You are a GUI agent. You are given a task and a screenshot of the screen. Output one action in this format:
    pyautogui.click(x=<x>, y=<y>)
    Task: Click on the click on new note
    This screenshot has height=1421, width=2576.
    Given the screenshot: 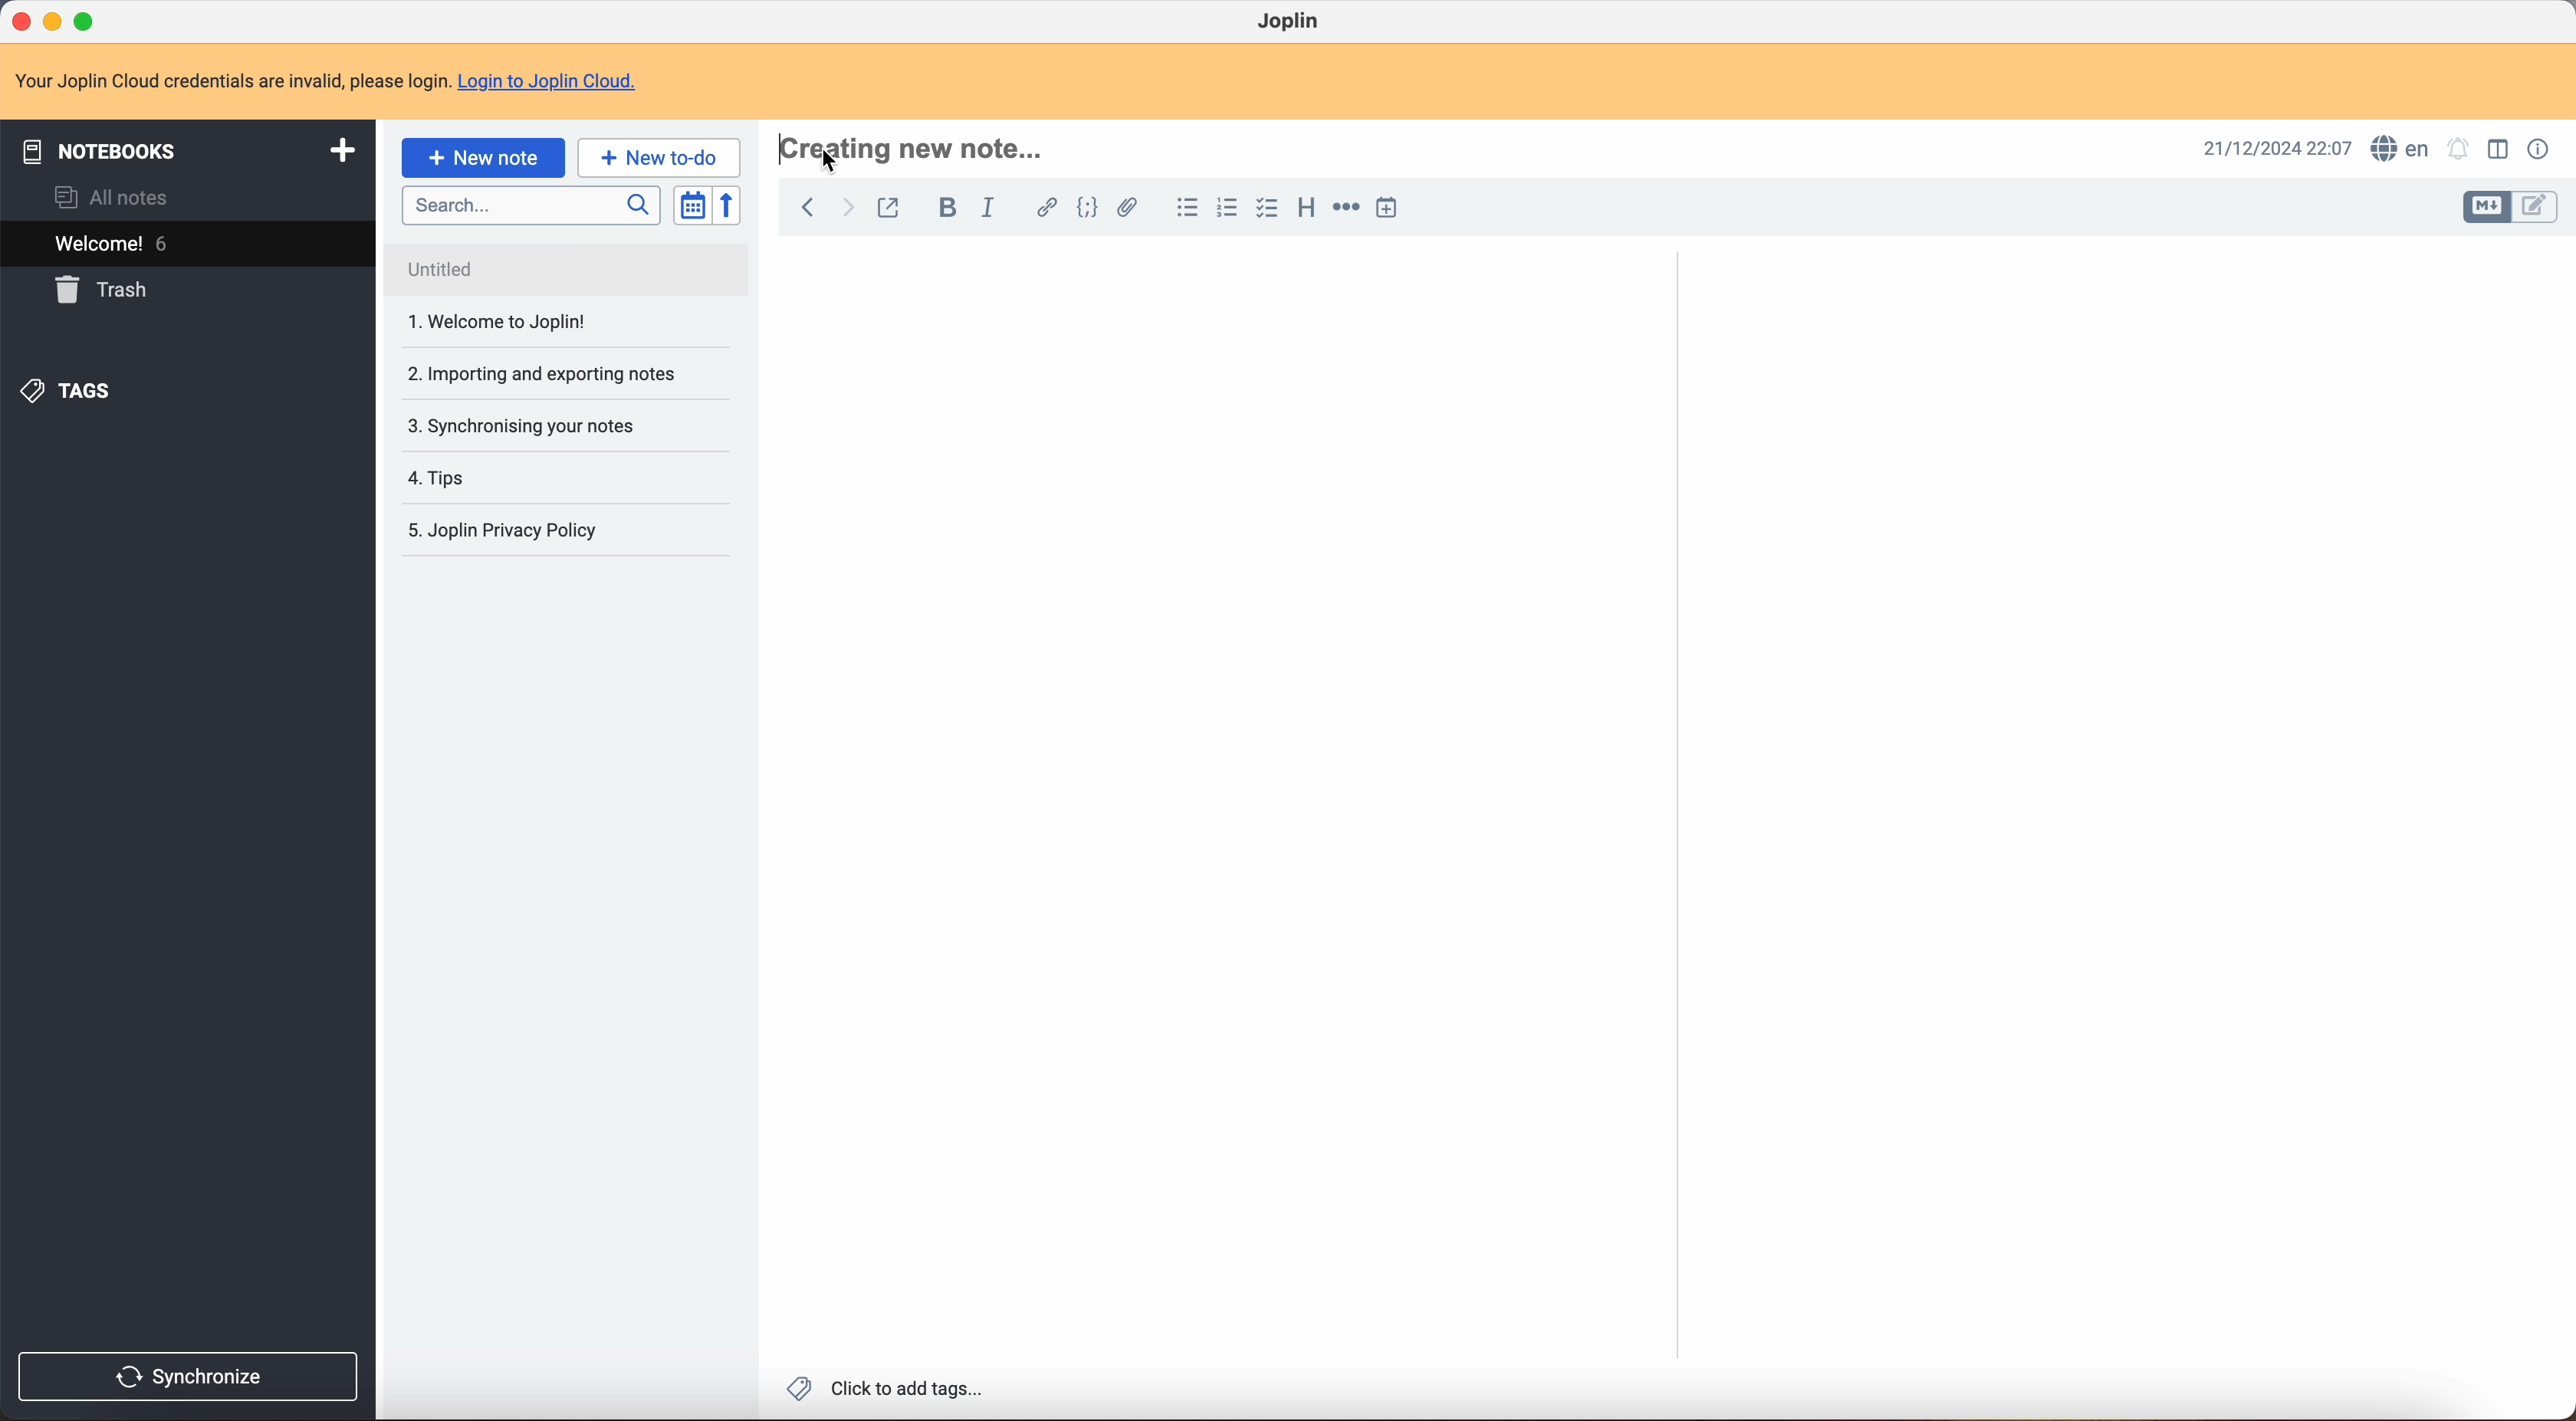 What is the action you would take?
    pyautogui.click(x=484, y=159)
    